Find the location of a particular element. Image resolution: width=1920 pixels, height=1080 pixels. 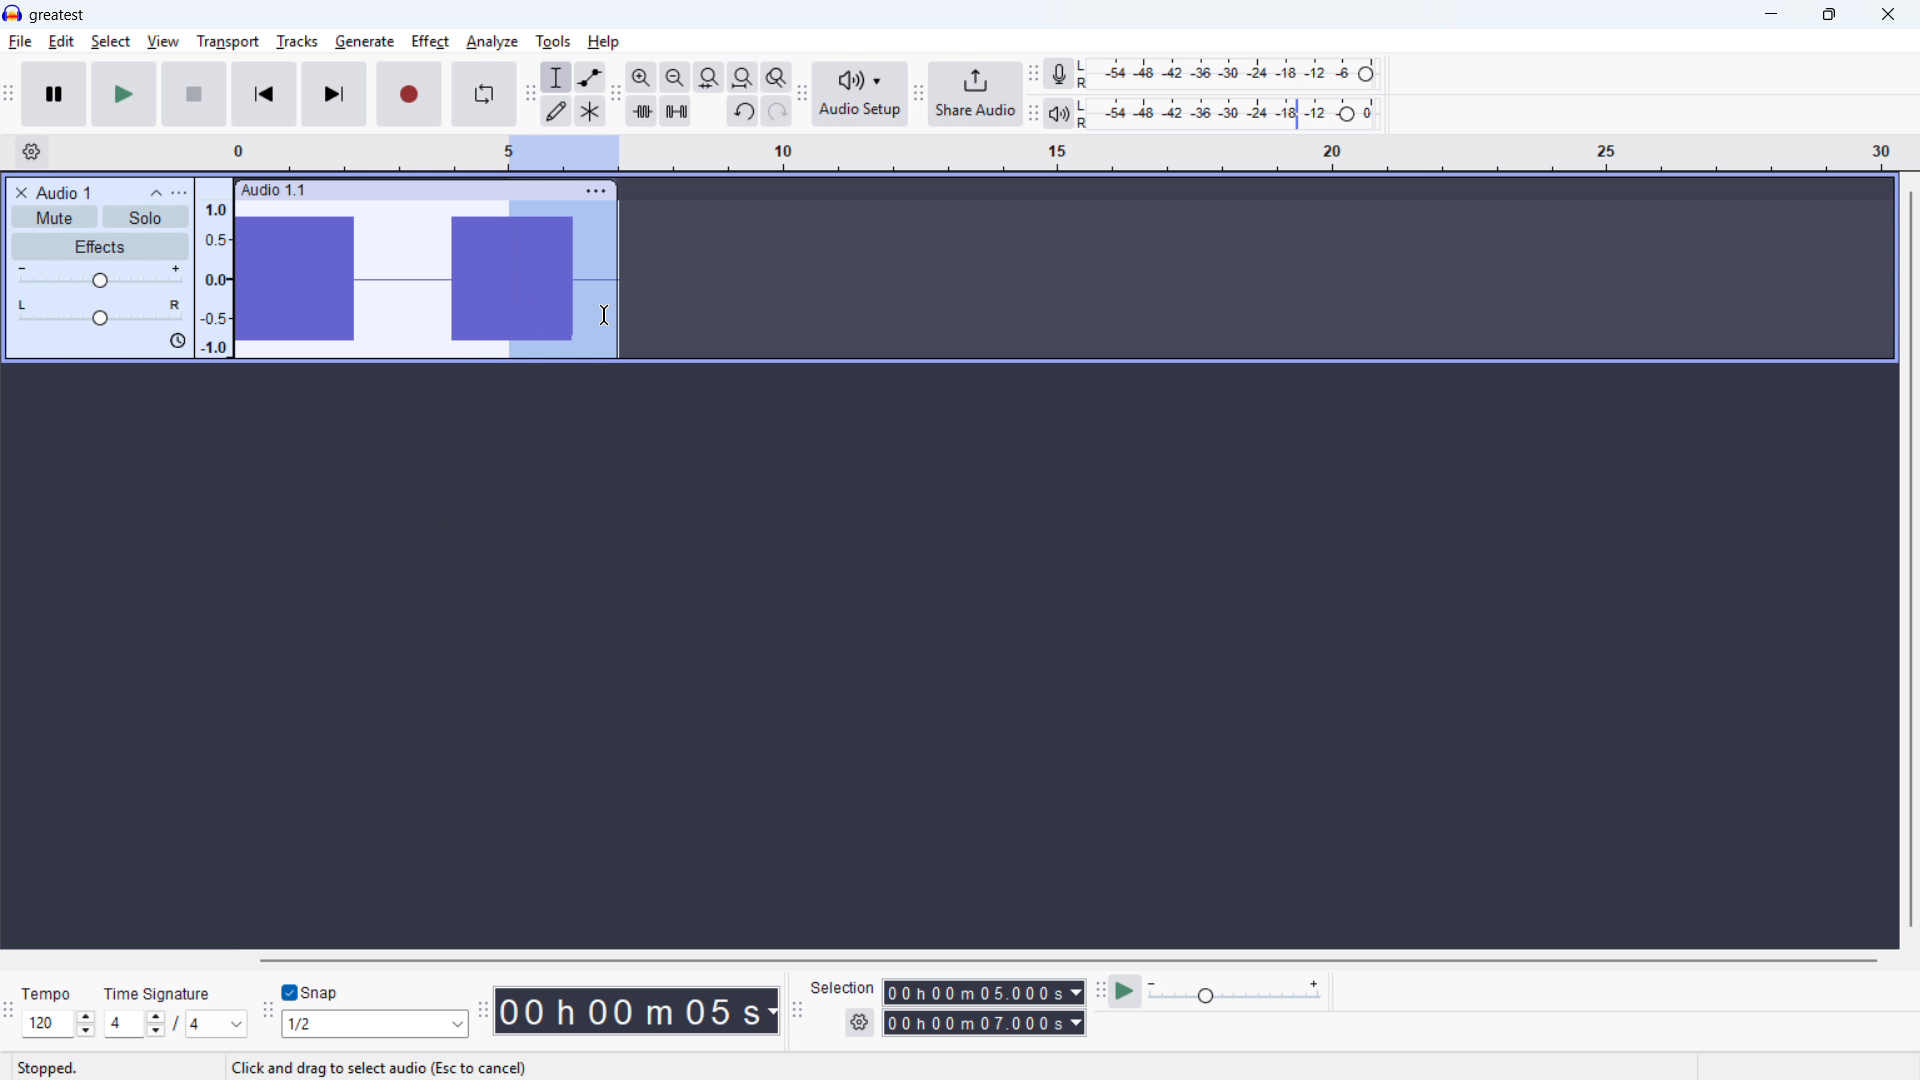

Selection toolbar  is located at coordinates (800, 1013).